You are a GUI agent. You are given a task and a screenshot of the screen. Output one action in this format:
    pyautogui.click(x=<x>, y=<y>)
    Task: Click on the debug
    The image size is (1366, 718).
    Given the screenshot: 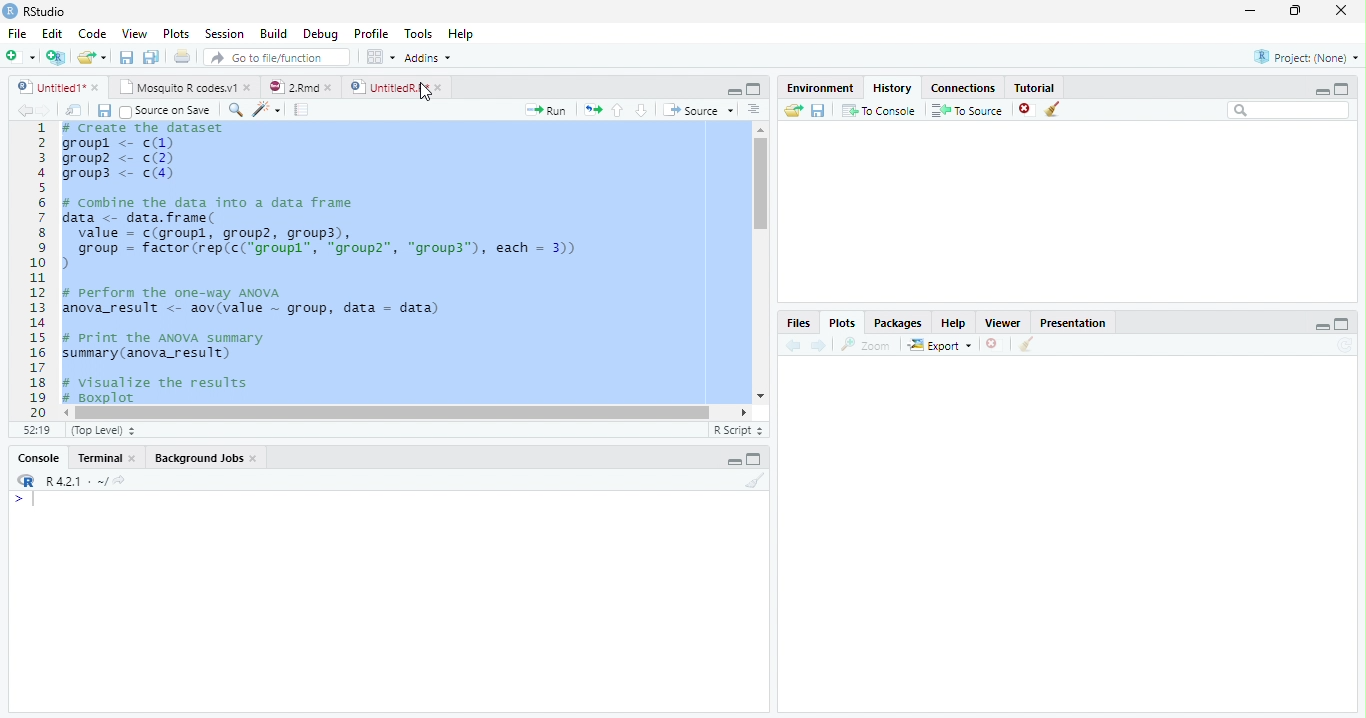 What is the action you would take?
    pyautogui.click(x=323, y=35)
    